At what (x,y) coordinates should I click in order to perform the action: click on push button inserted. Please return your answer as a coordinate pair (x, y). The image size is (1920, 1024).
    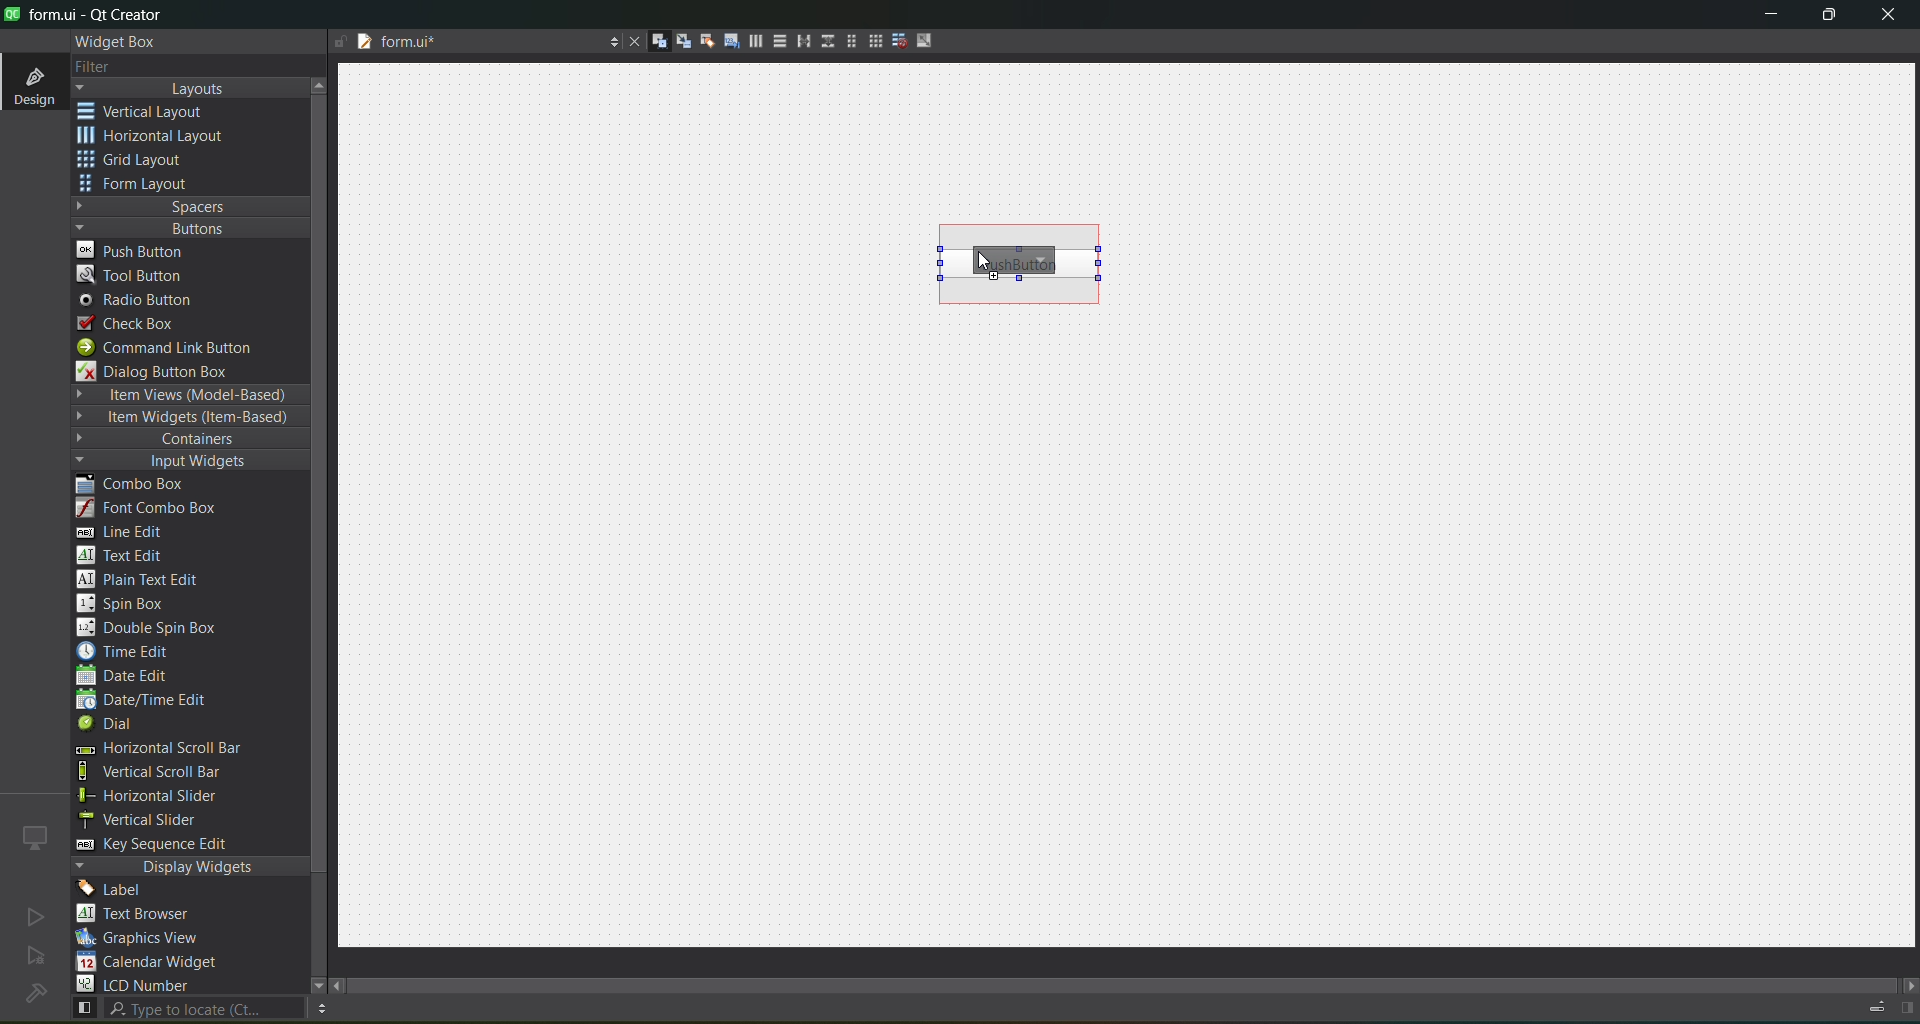
    Looking at the image, I should click on (1019, 261).